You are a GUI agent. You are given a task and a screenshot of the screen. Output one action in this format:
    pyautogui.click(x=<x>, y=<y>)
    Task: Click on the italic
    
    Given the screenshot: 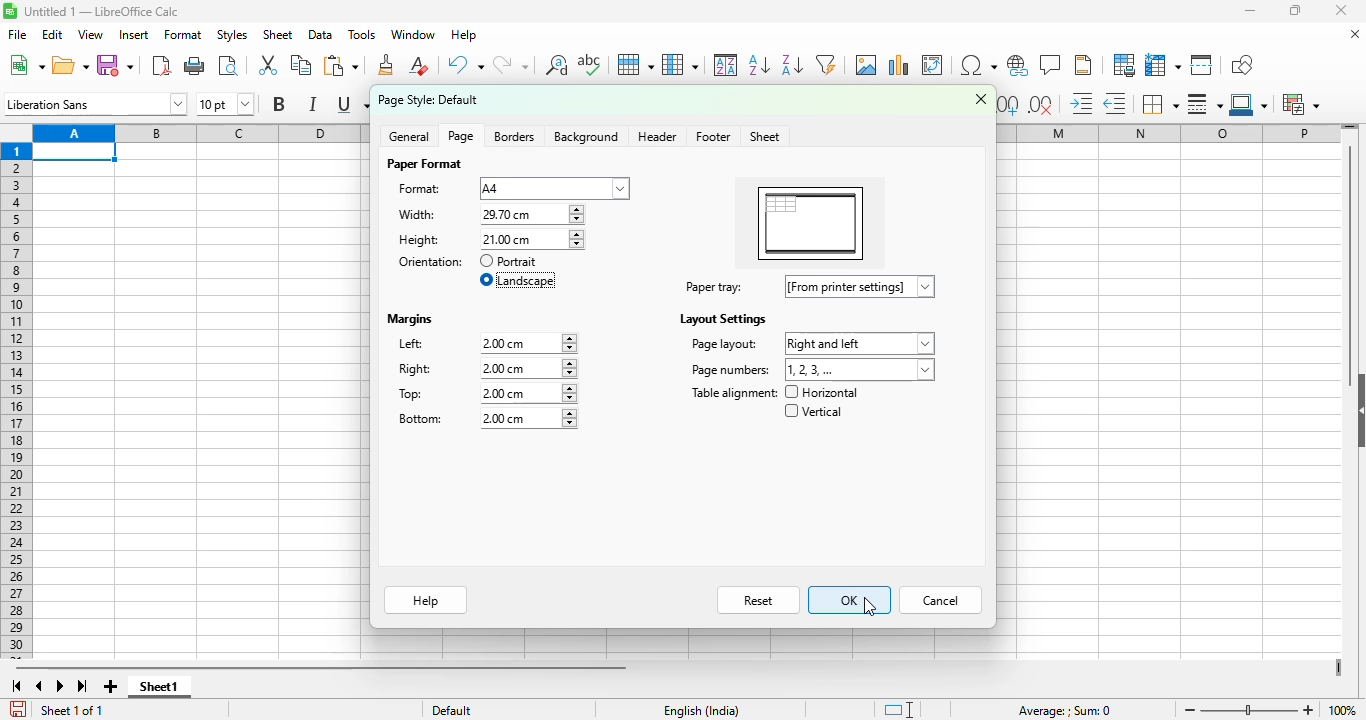 What is the action you would take?
    pyautogui.click(x=312, y=104)
    